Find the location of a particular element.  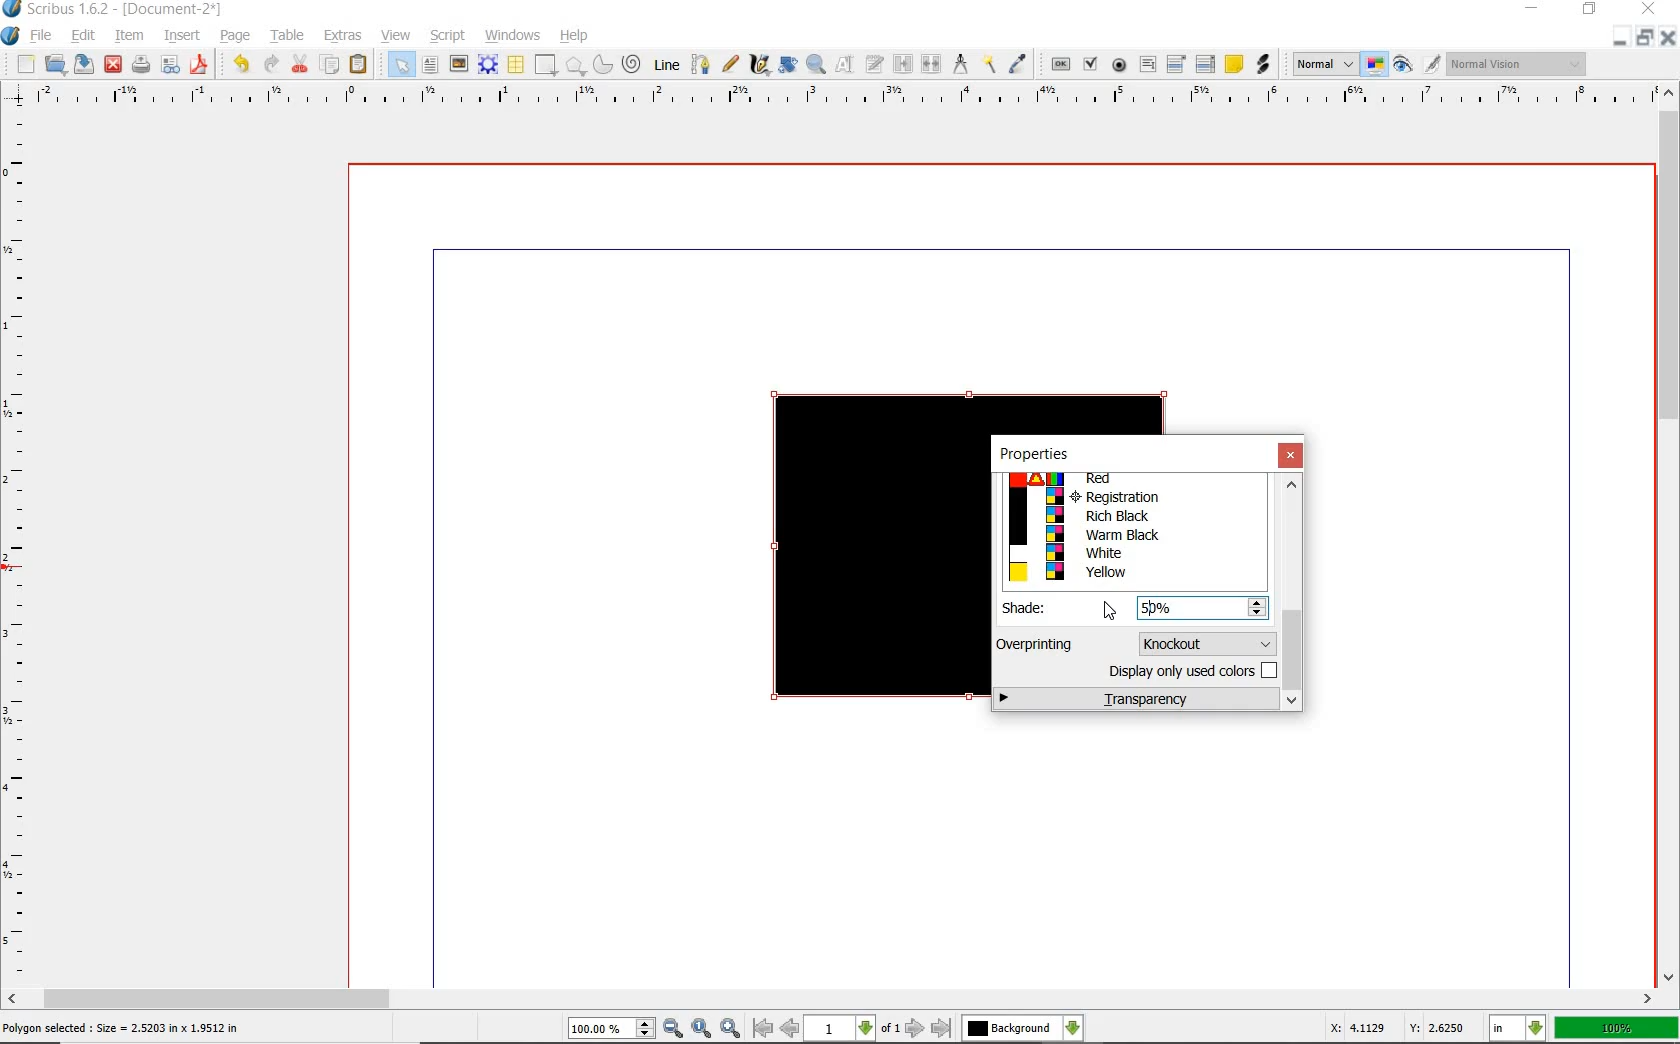

file is located at coordinates (42, 38).